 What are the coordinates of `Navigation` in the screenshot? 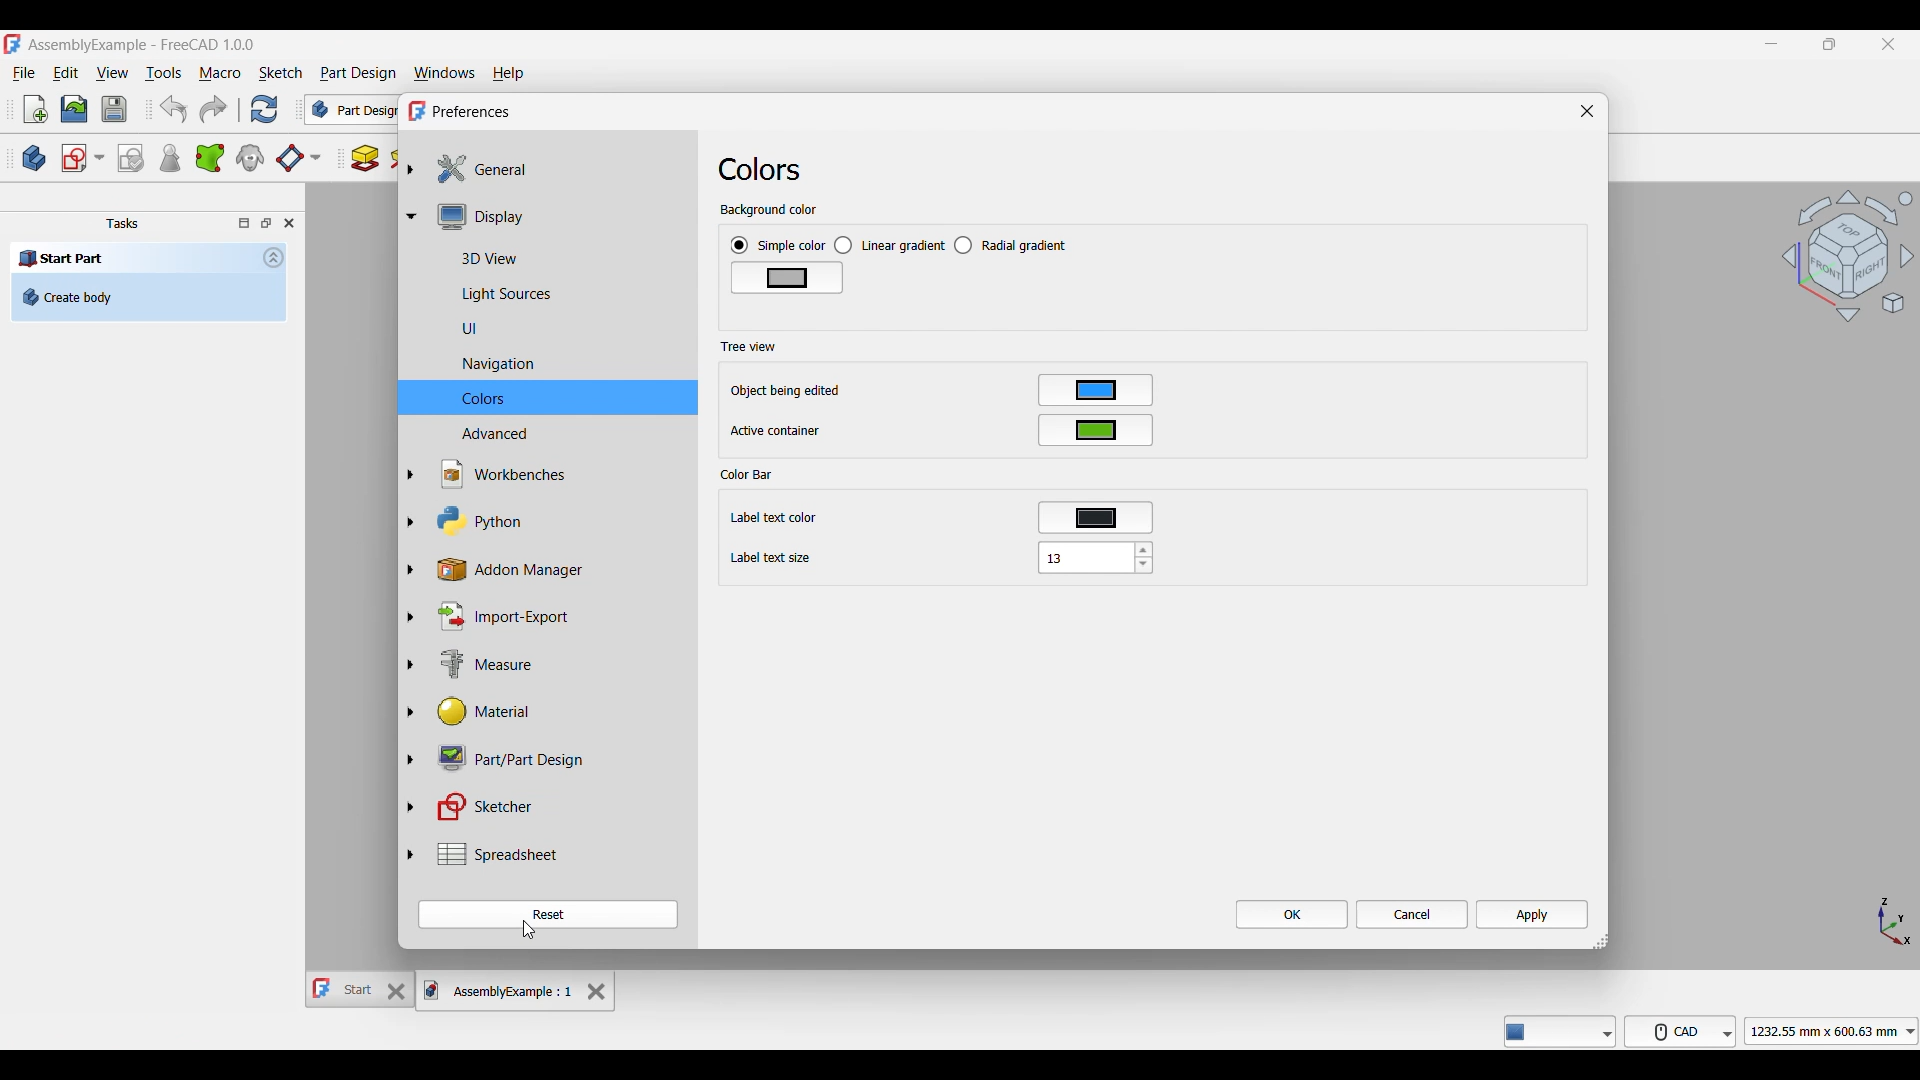 It's located at (474, 364).